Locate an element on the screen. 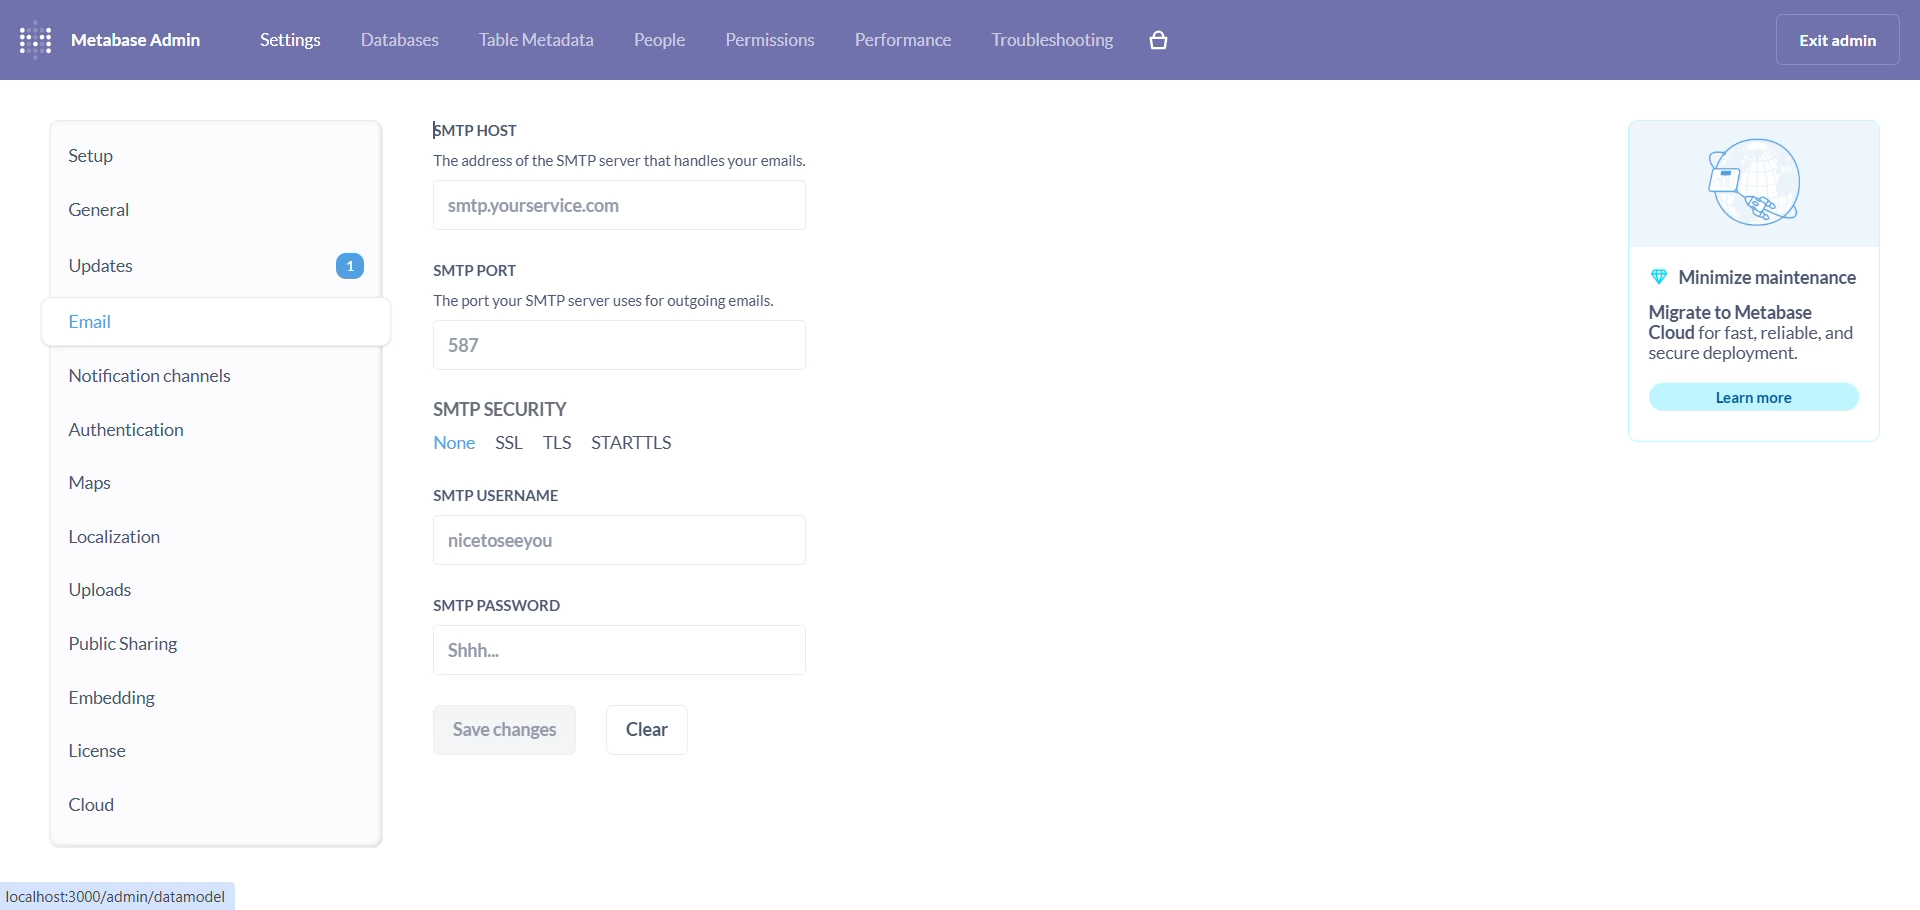 This screenshot has height=910, width=1920. username textbox is located at coordinates (575, 546).